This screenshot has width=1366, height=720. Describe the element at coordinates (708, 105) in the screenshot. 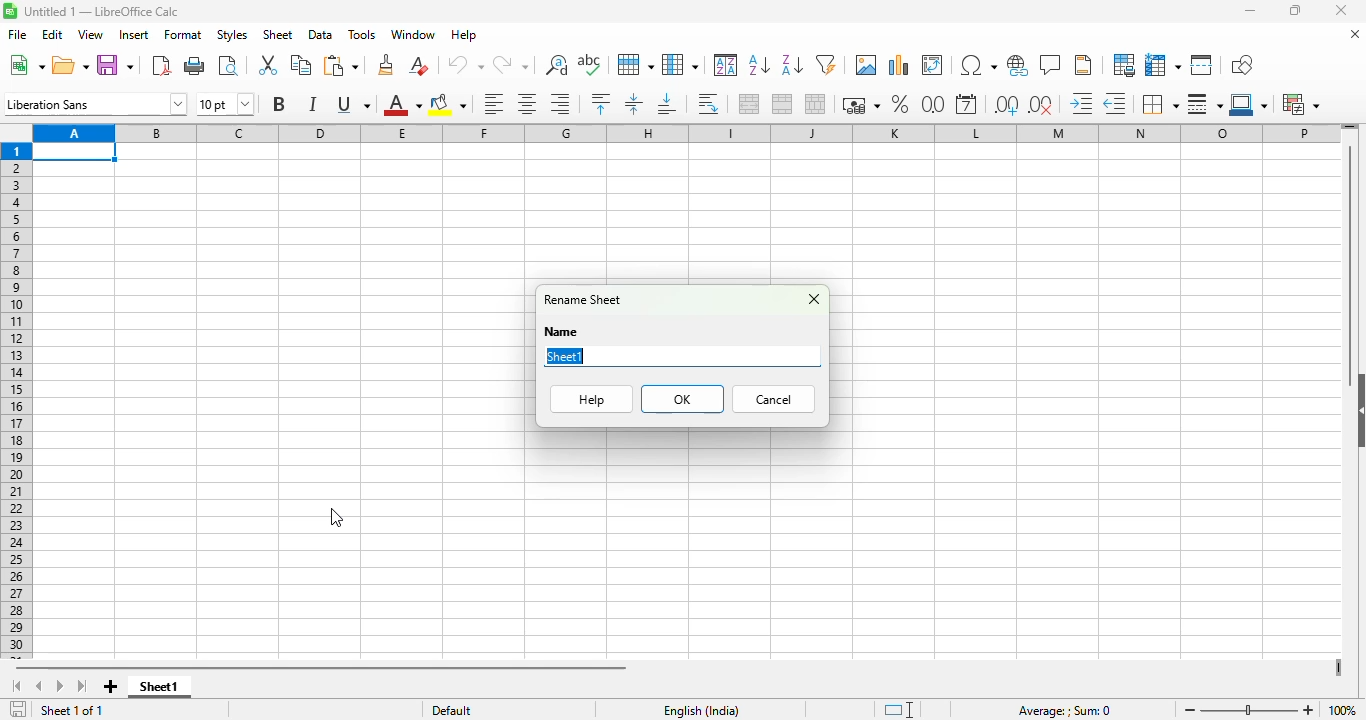

I see `wrap text` at that location.